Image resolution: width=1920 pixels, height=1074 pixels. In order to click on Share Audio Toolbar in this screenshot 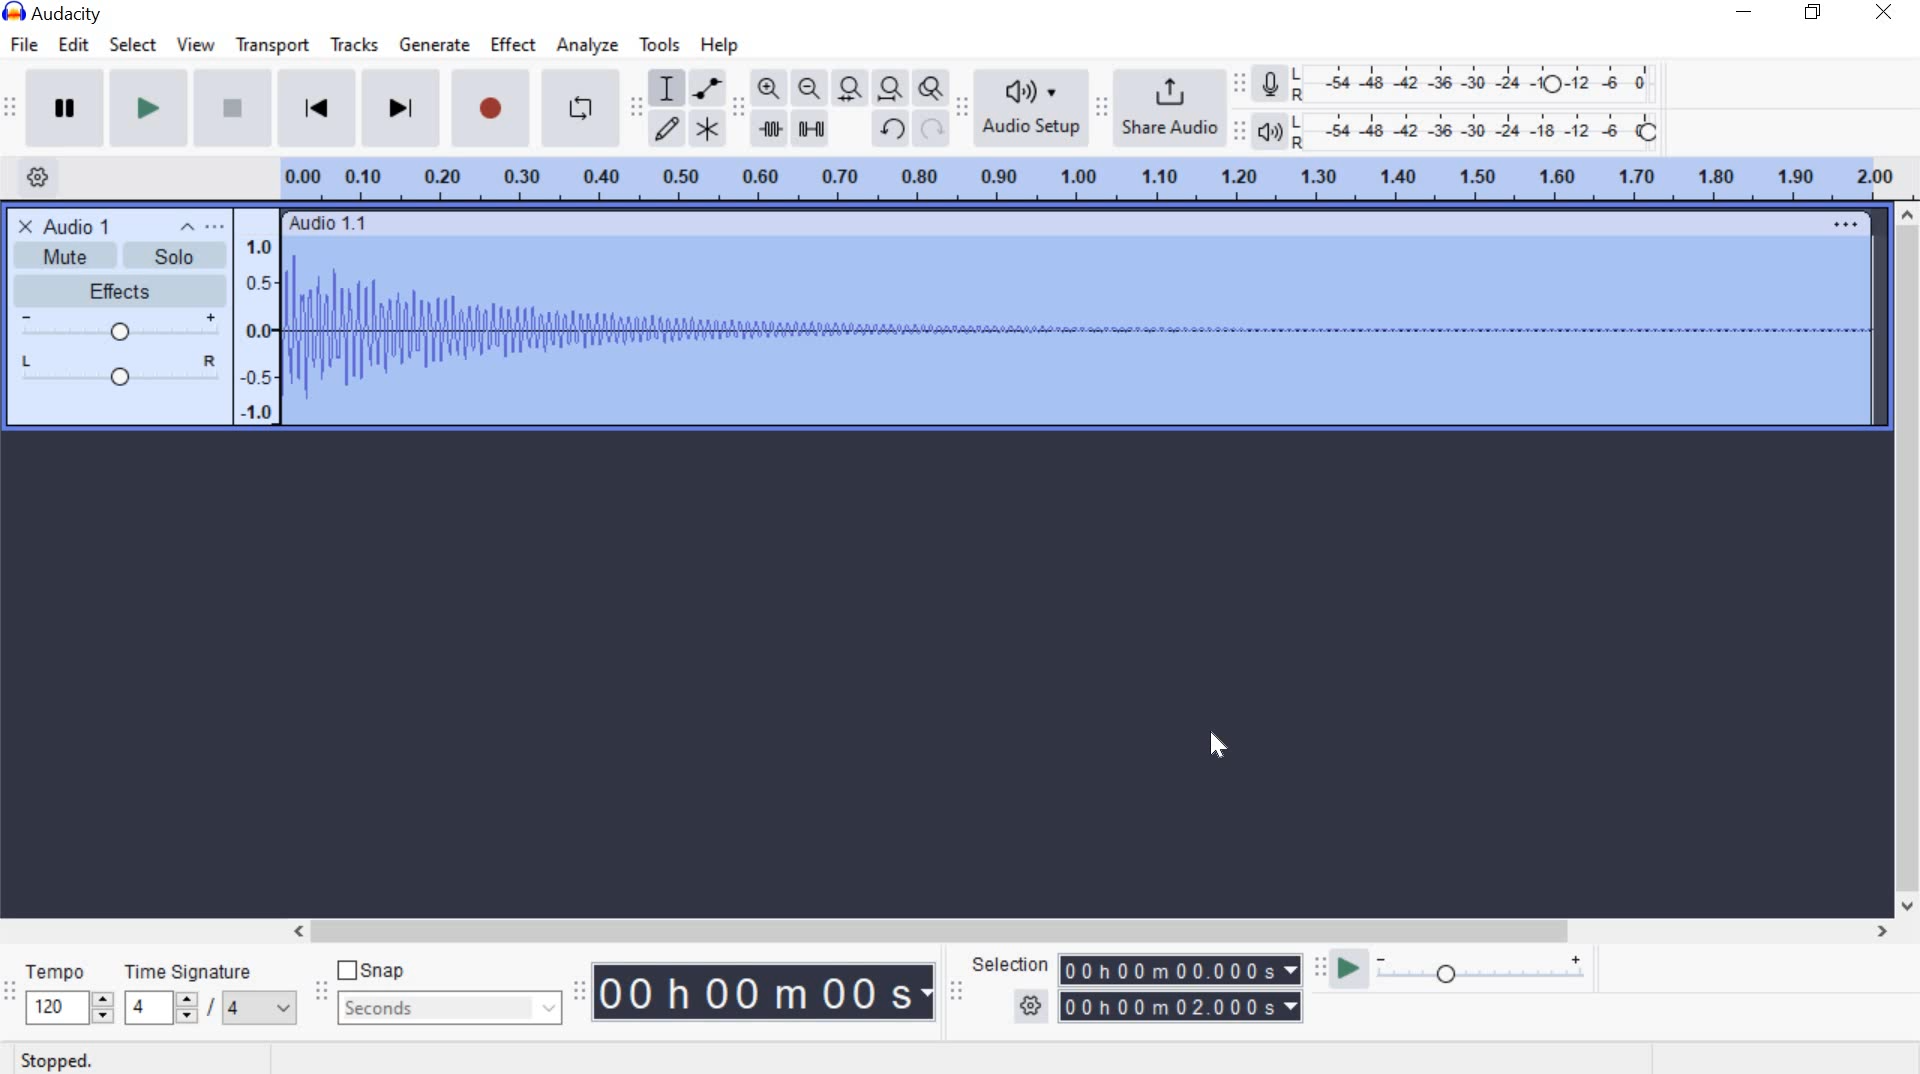, I will do `click(1099, 107)`.